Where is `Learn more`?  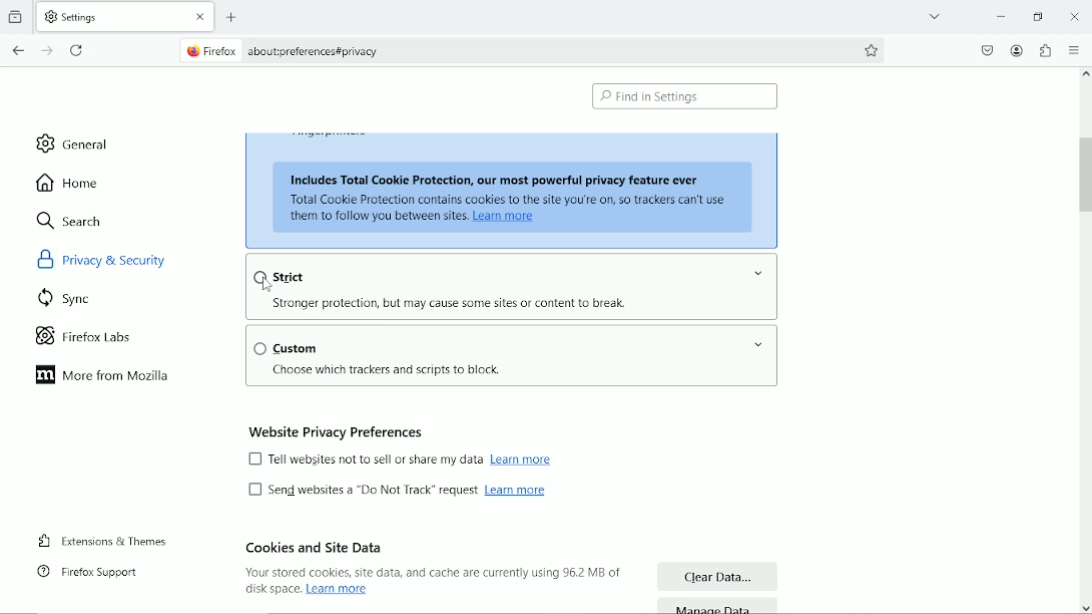 Learn more is located at coordinates (516, 490).